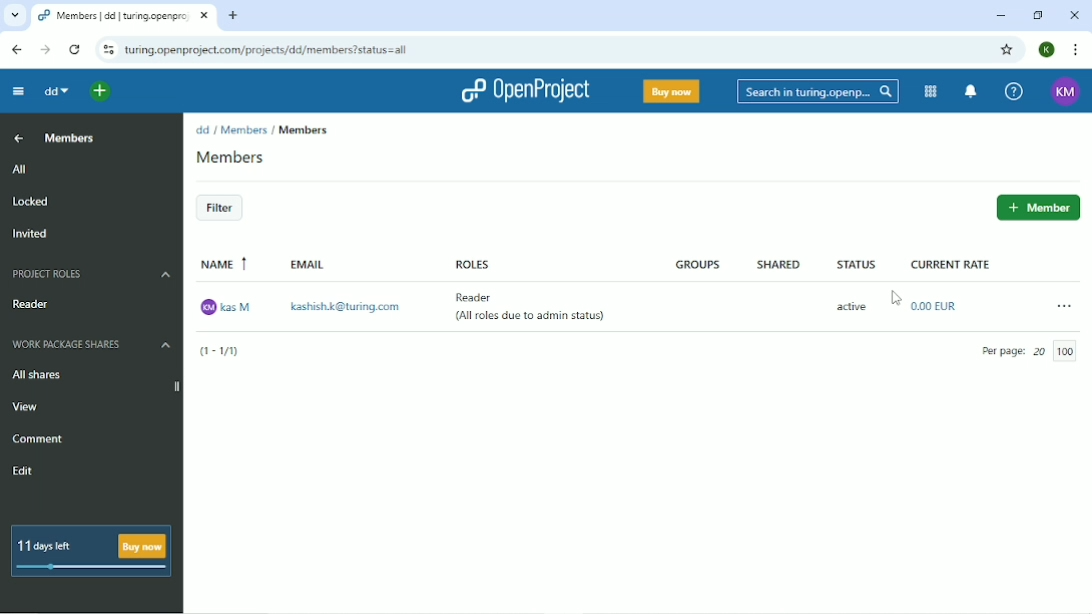  Describe the element at coordinates (89, 274) in the screenshot. I see `Project roles` at that location.